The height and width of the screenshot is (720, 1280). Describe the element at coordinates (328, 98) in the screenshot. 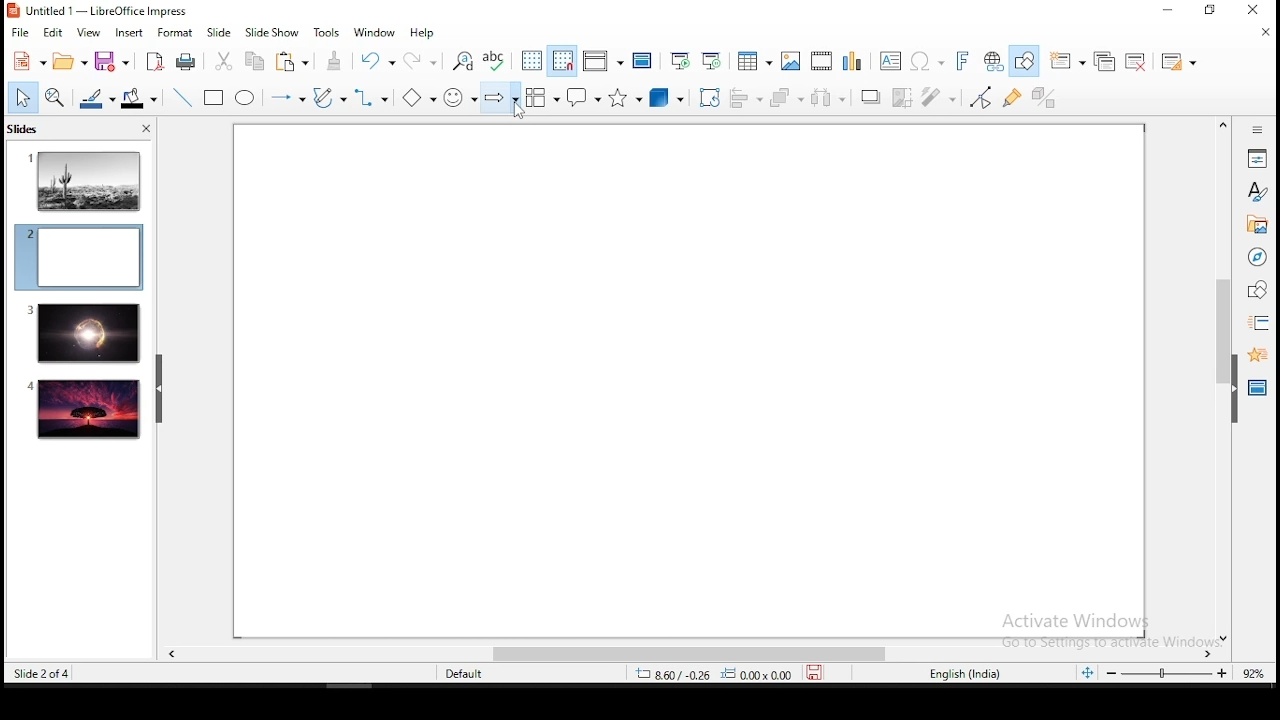

I see `curves and polygons` at that location.